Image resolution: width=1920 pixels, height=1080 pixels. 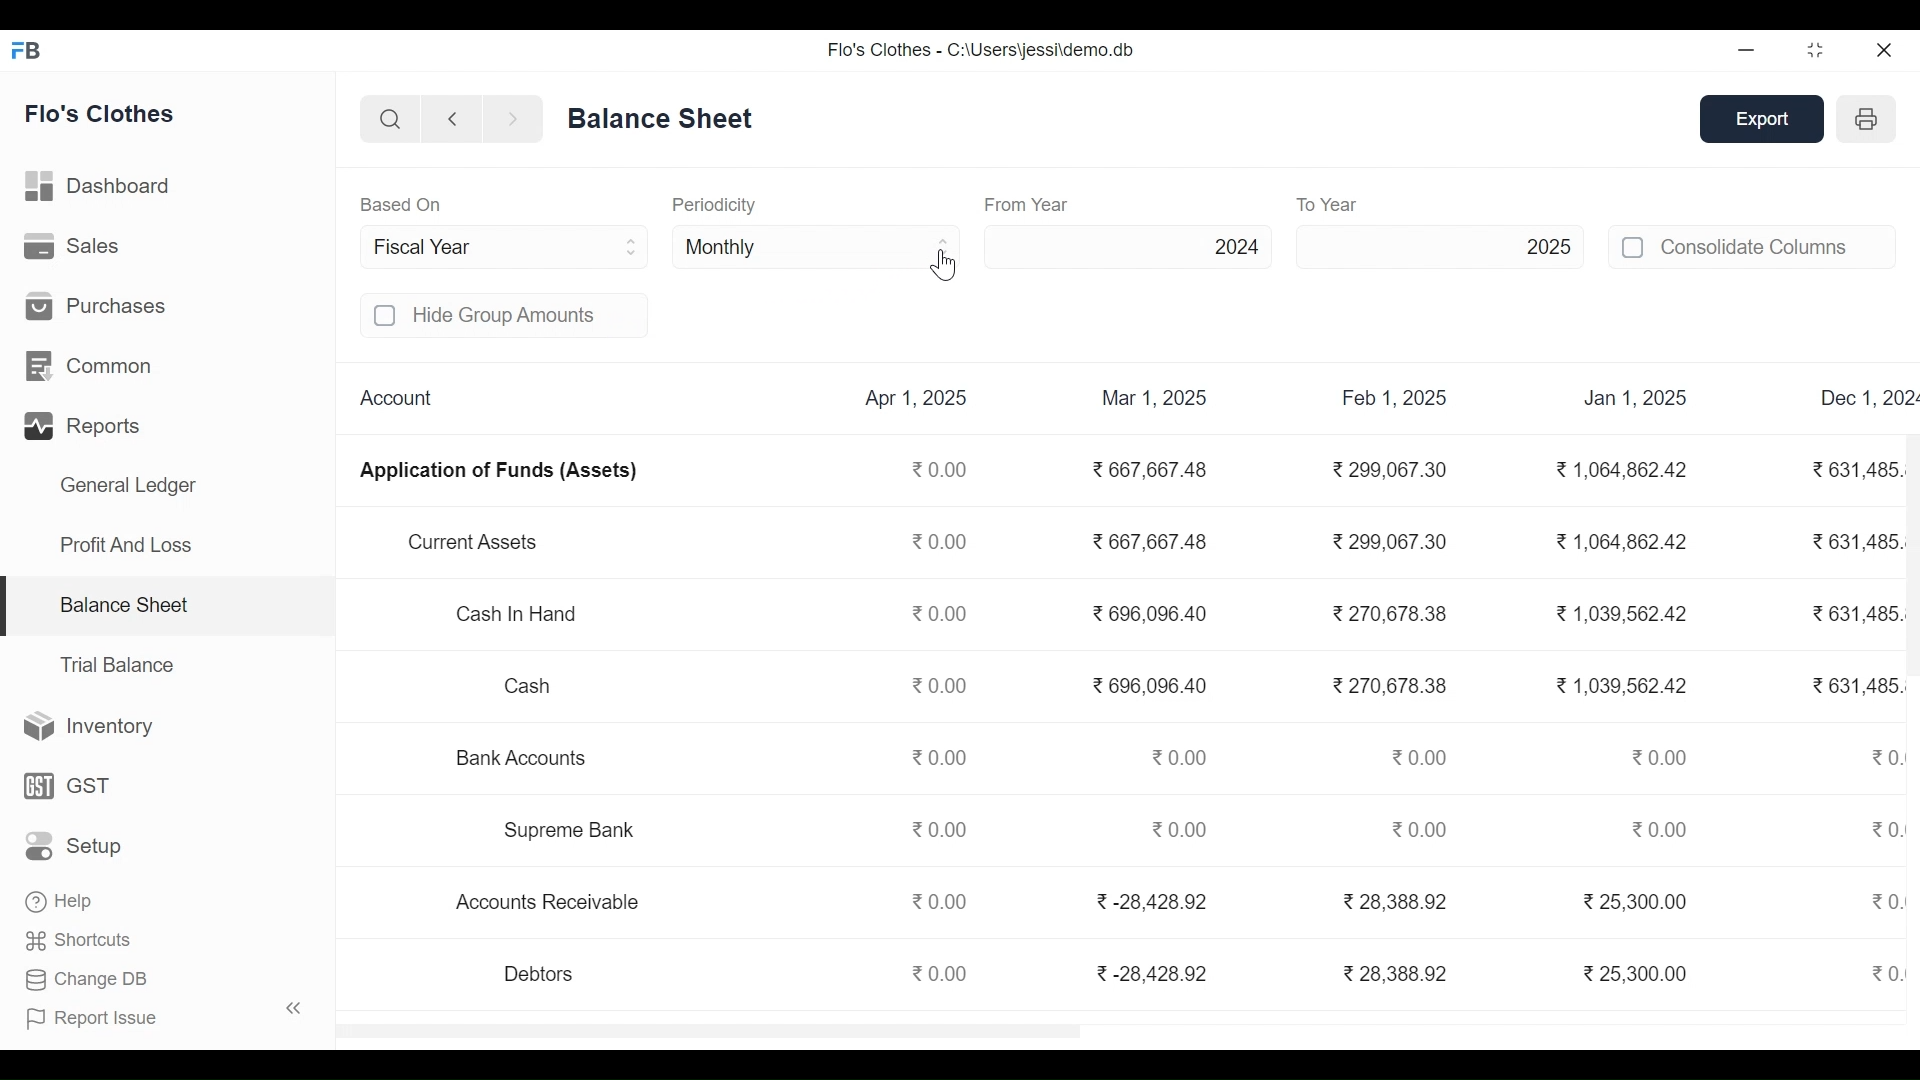 What do you see at coordinates (123, 603) in the screenshot?
I see `Balance Sheet` at bounding box center [123, 603].